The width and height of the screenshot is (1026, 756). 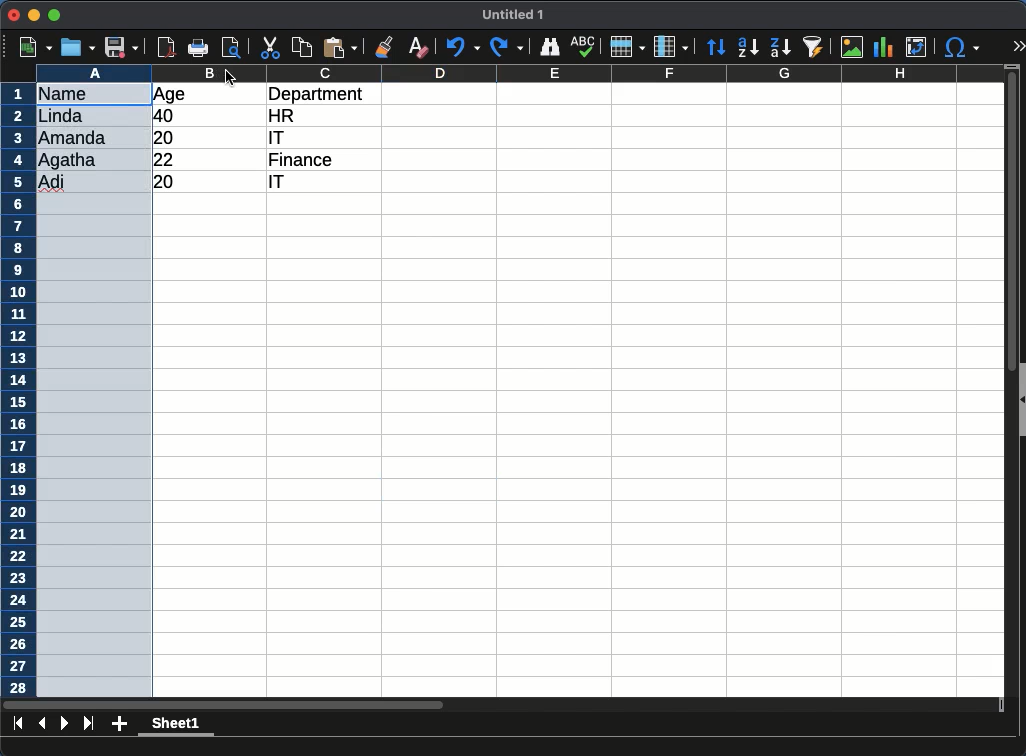 I want to click on special character, so click(x=961, y=47).